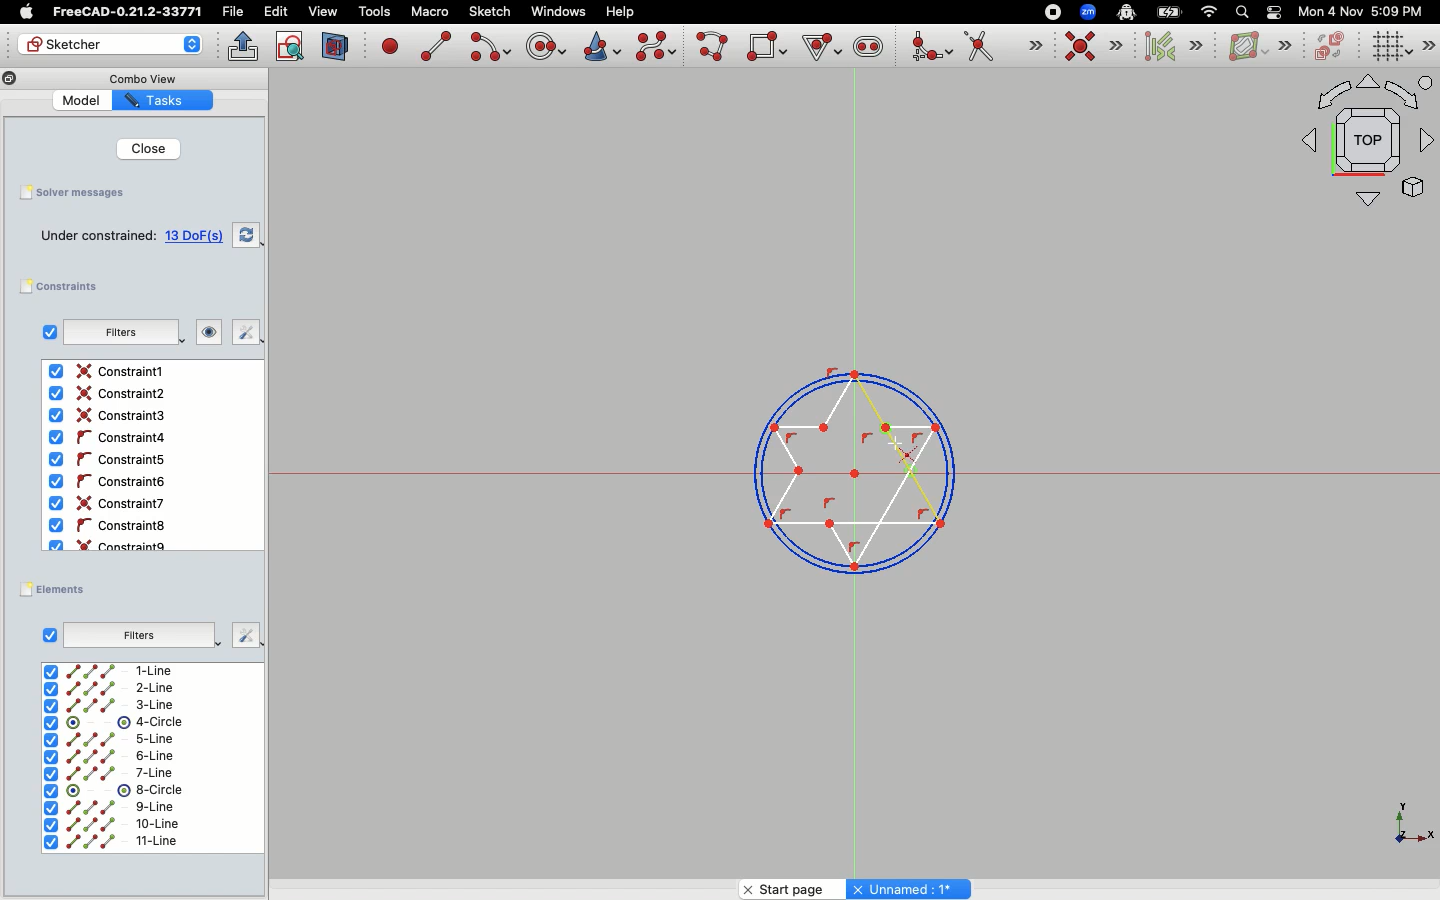 The image size is (1440, 900). I want to click on Elements, so click(58, 589).